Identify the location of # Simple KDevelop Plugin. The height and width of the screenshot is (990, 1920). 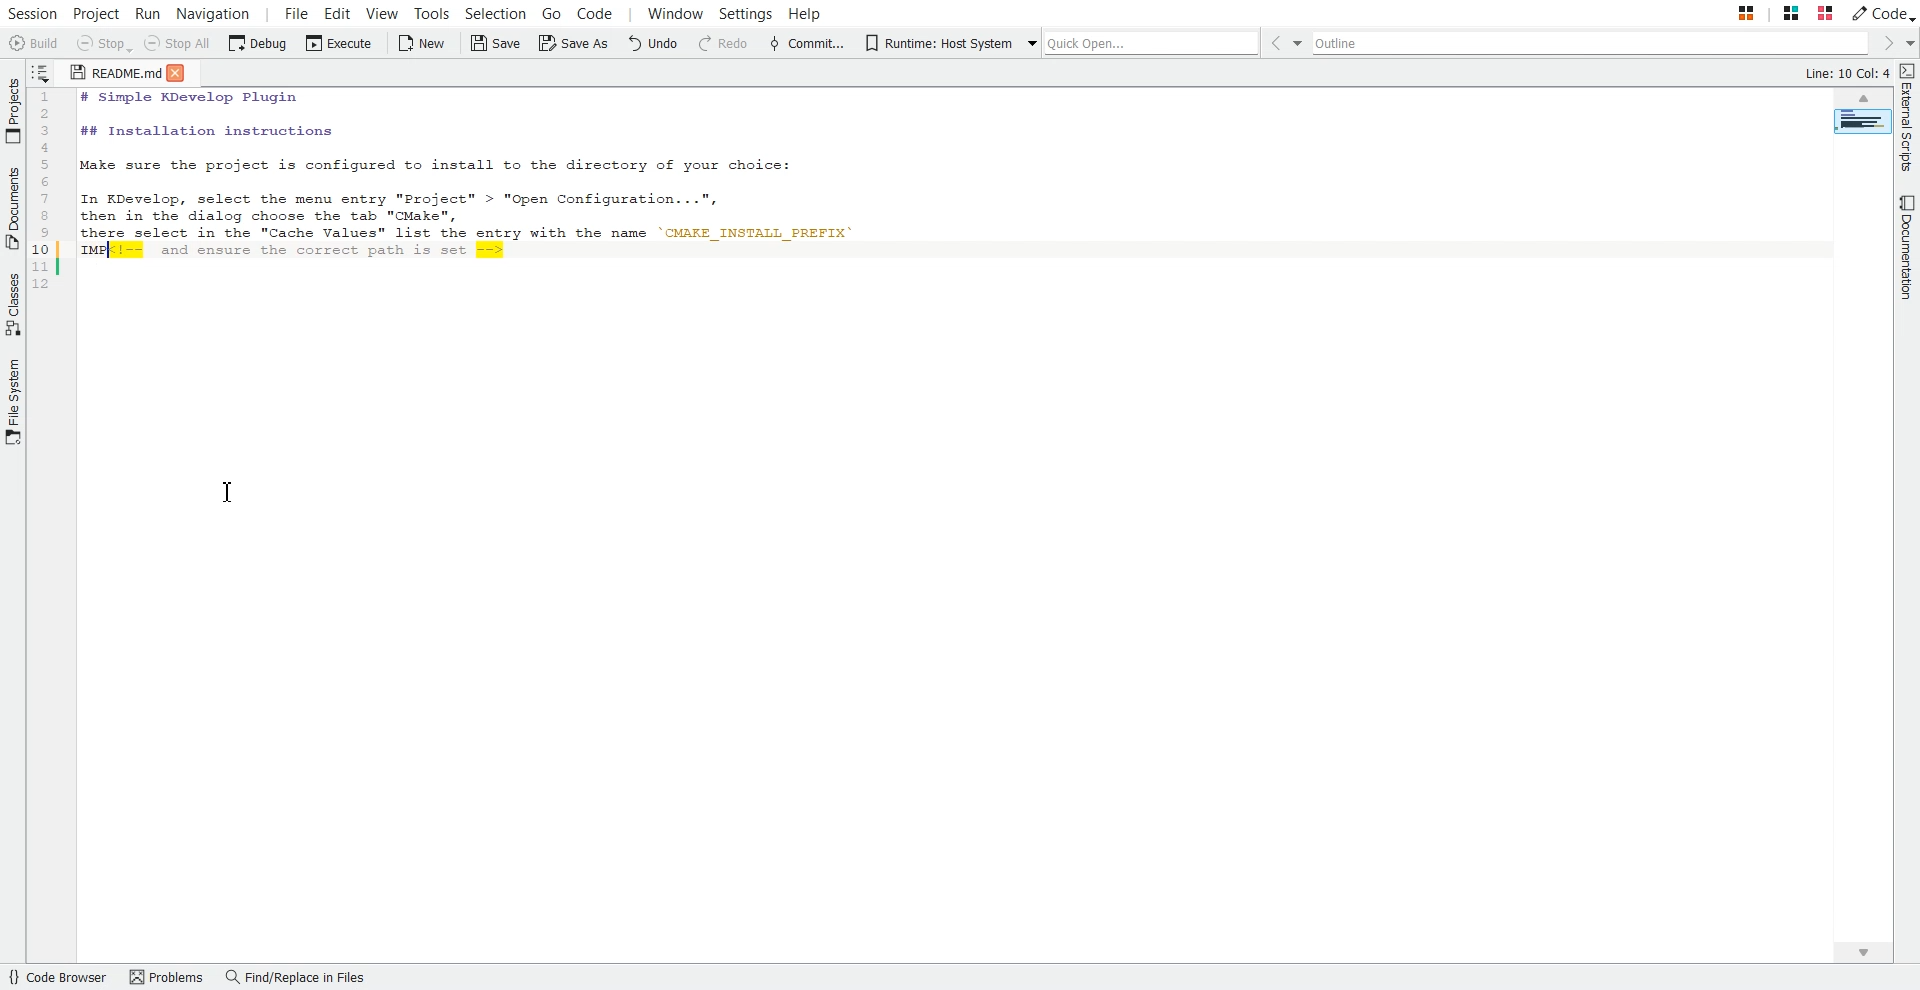
(185, 98).